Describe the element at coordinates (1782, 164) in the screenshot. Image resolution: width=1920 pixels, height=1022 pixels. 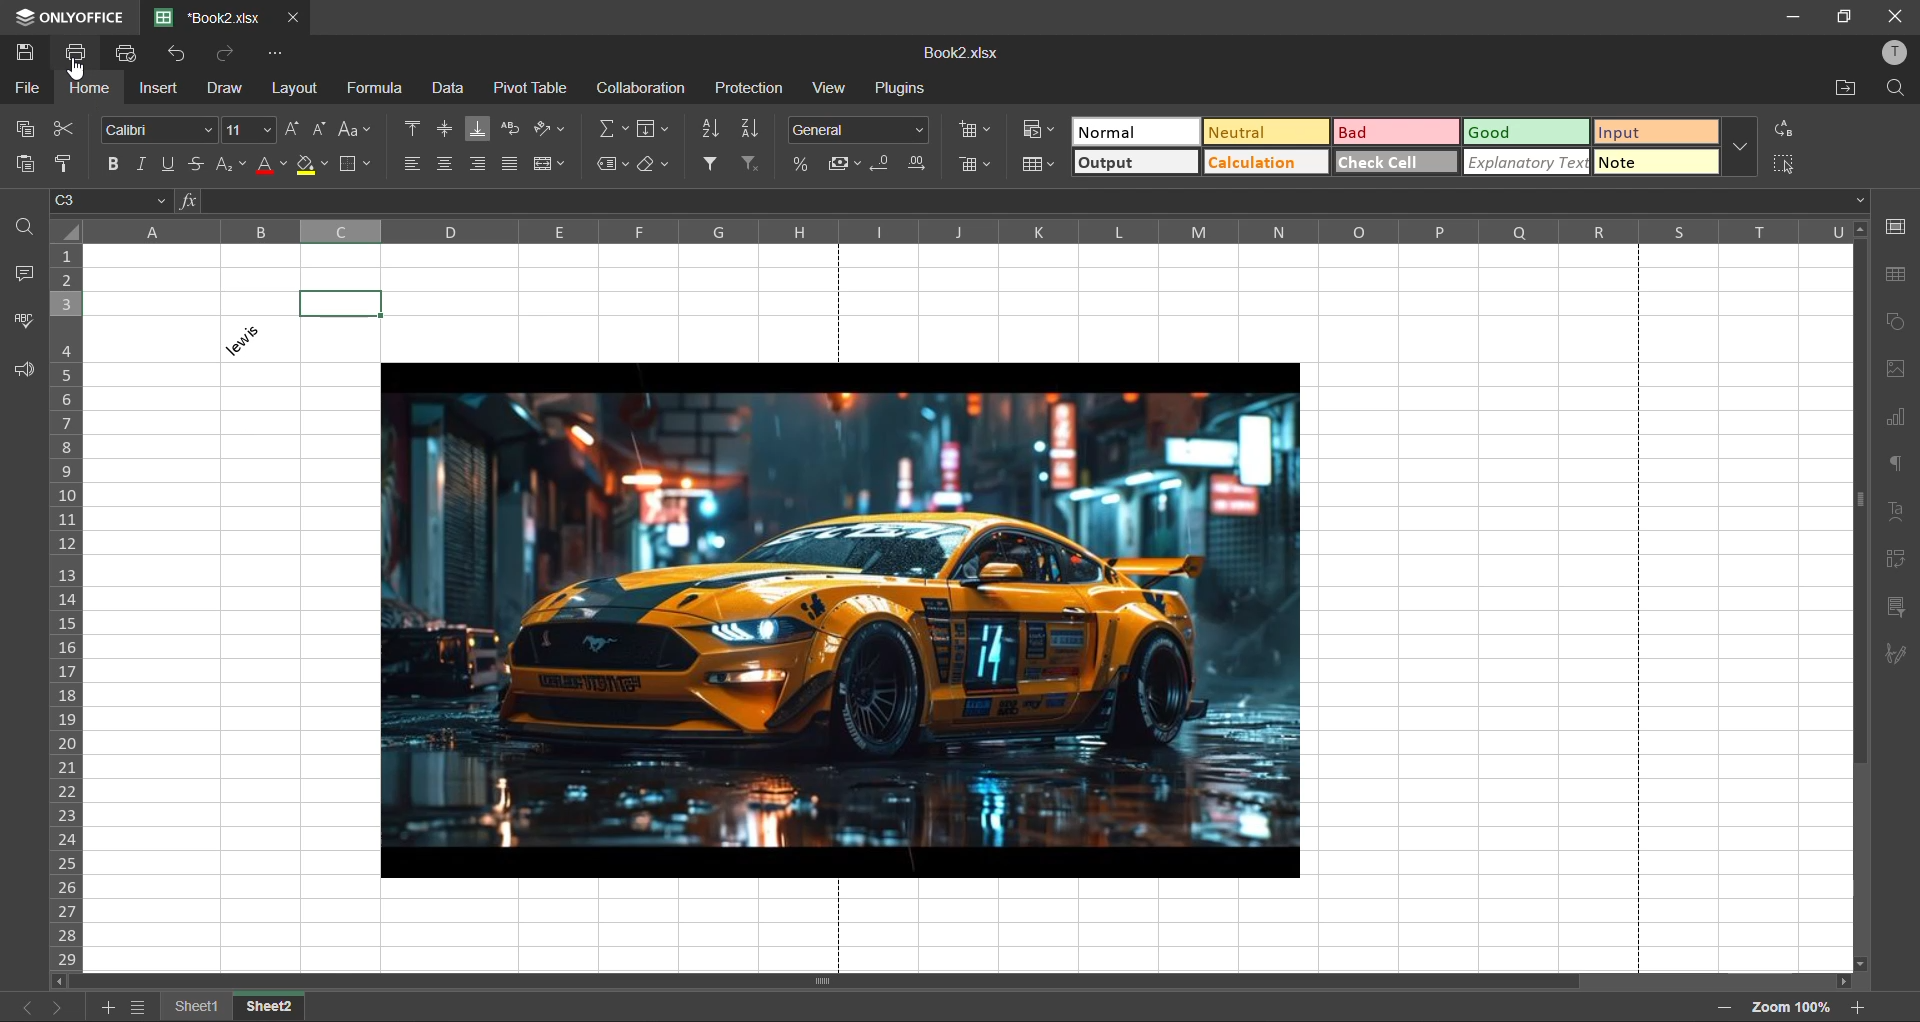
I see `select all` at that location.